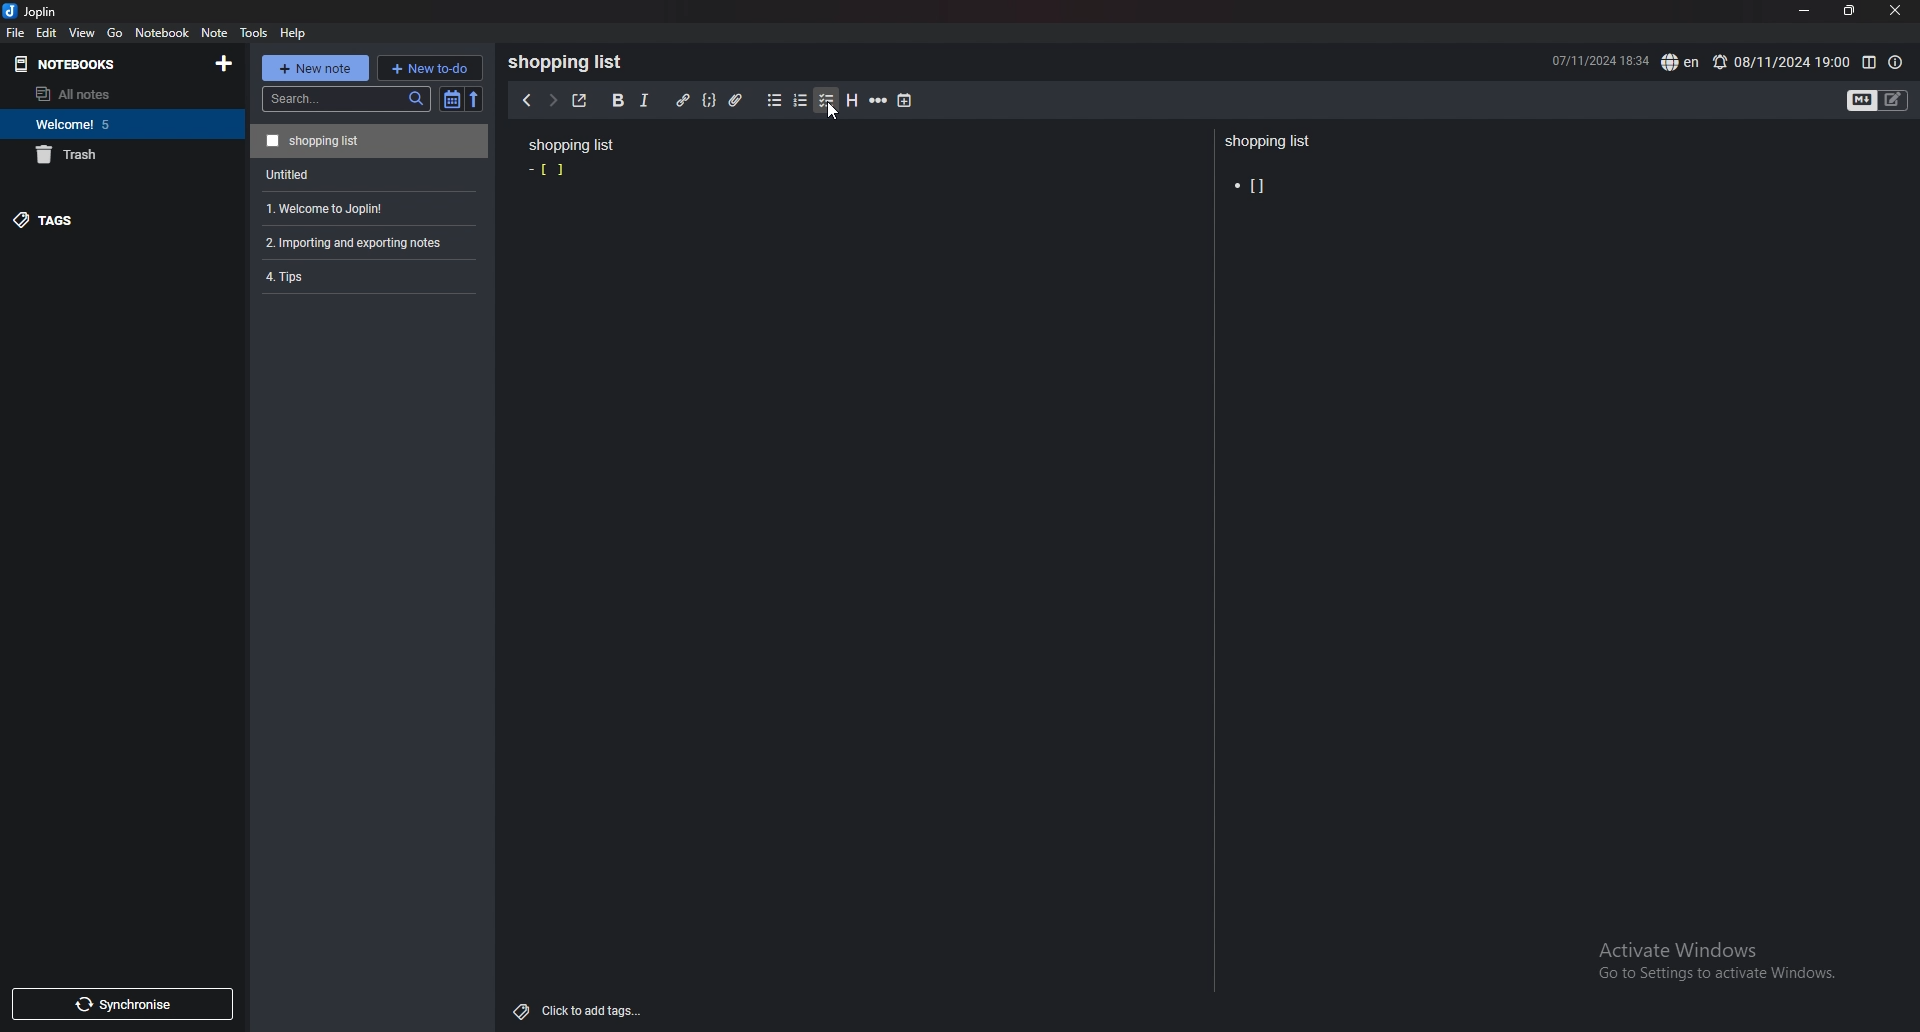 This screenshot has height=1032, width=1920. What do you see at coordinates (1848, 11) in the screenshot?
I see `resize` at bounding box center [1848, 11].